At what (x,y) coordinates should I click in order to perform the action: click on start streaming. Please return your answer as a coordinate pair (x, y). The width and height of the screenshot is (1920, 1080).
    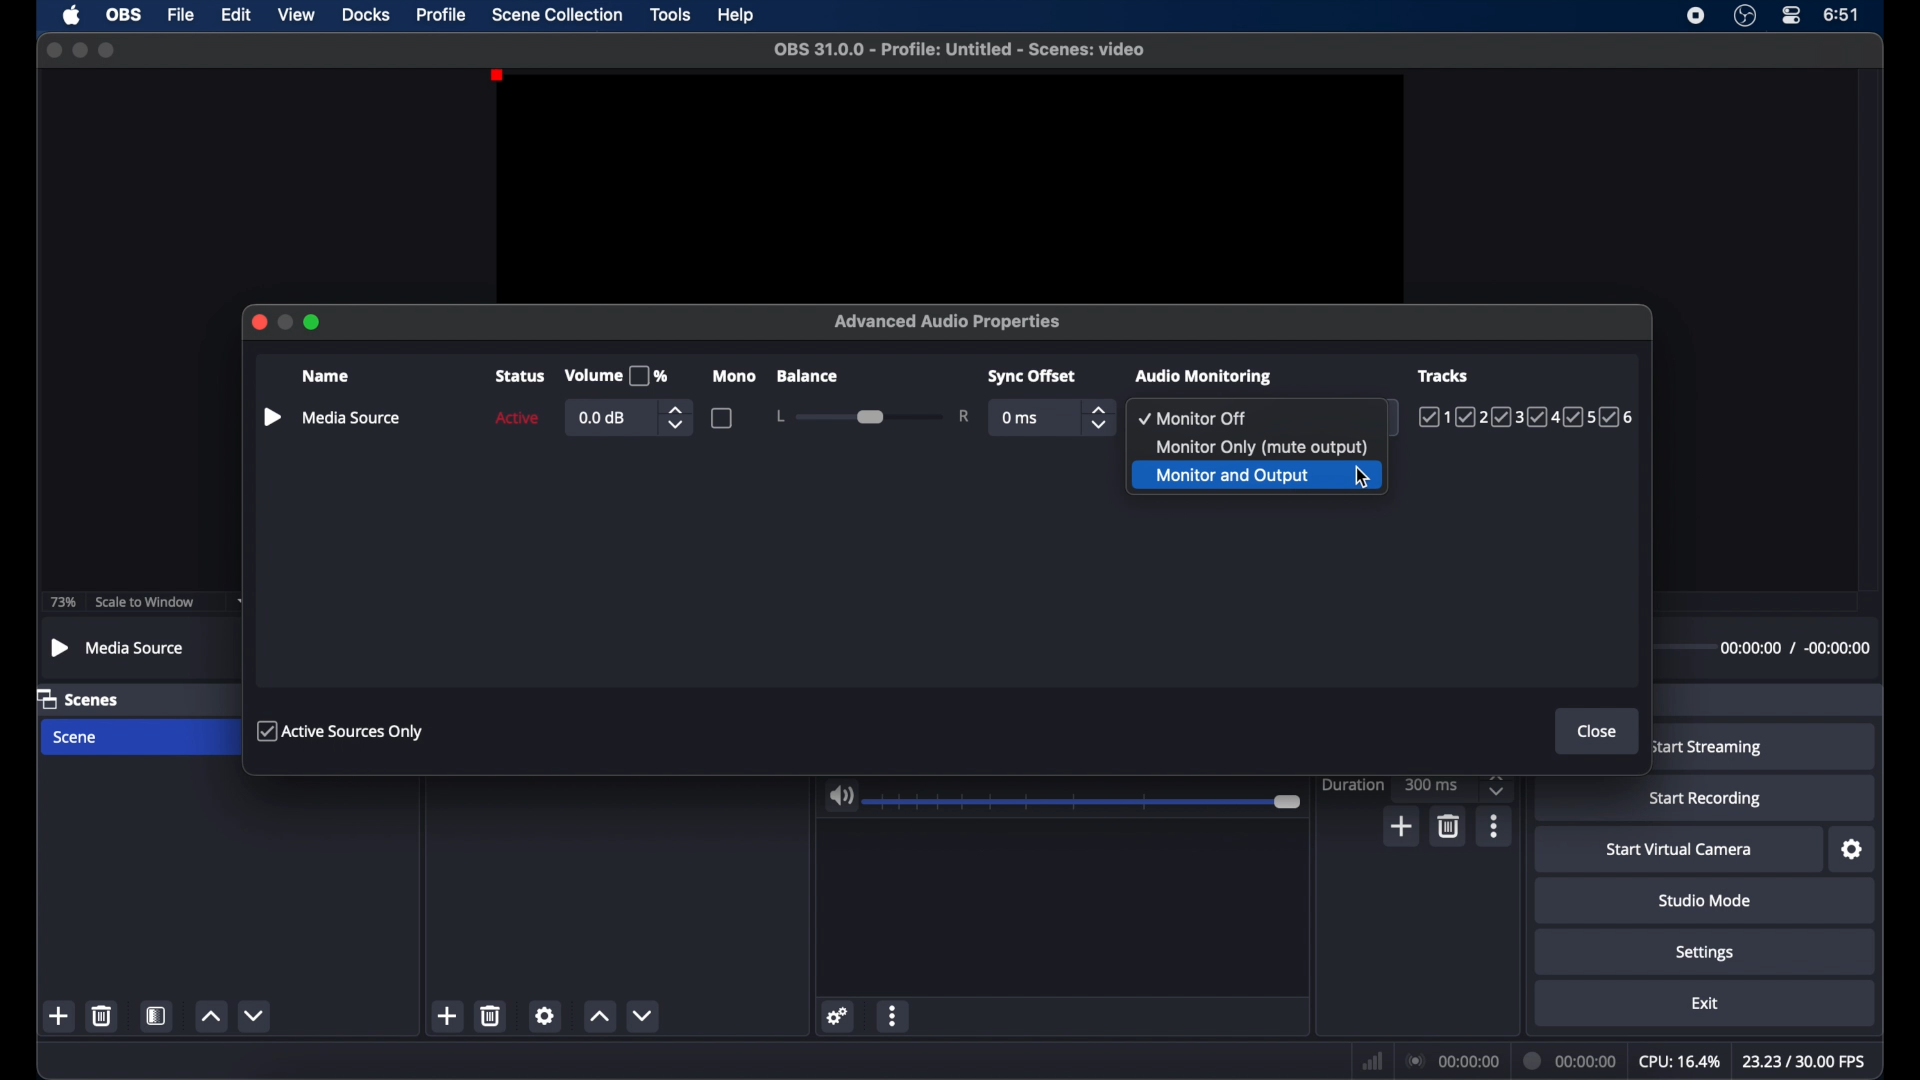
    Looking at the image, I should click on (1706, 748).